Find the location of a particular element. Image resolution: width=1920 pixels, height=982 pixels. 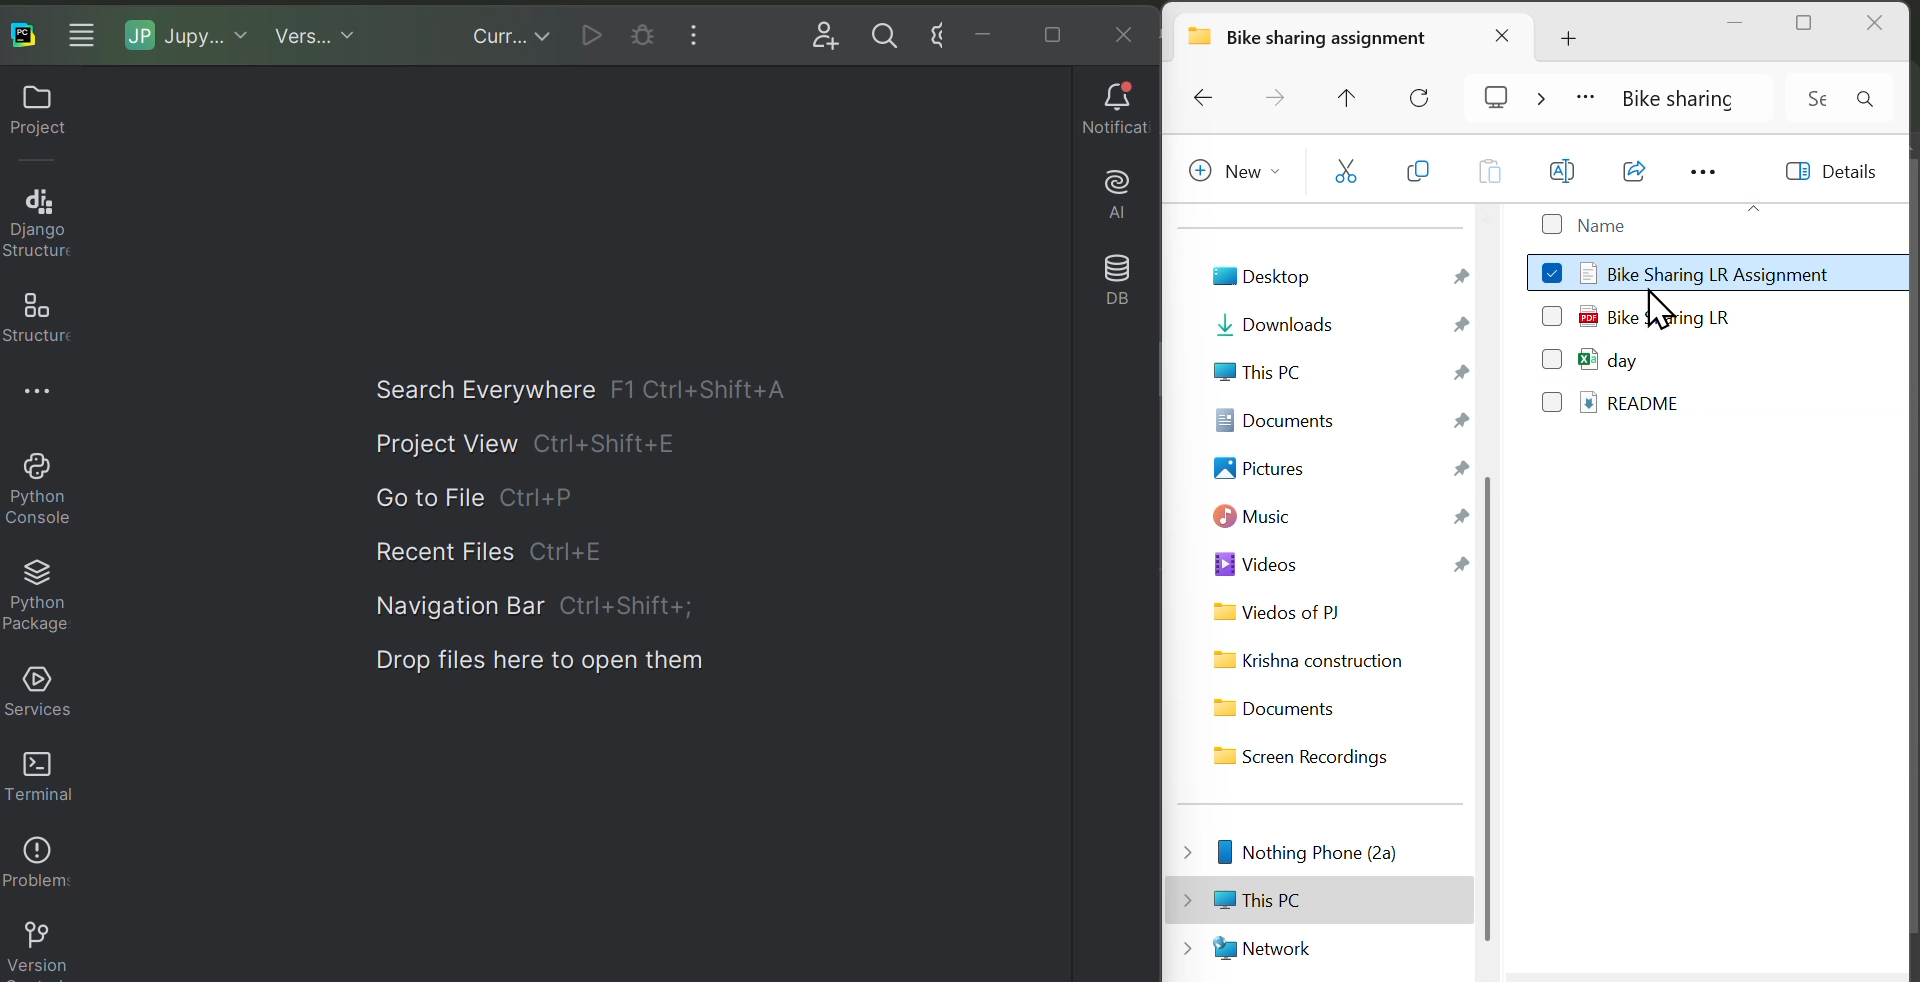

cast screen is located at coordinates (1511, 100).